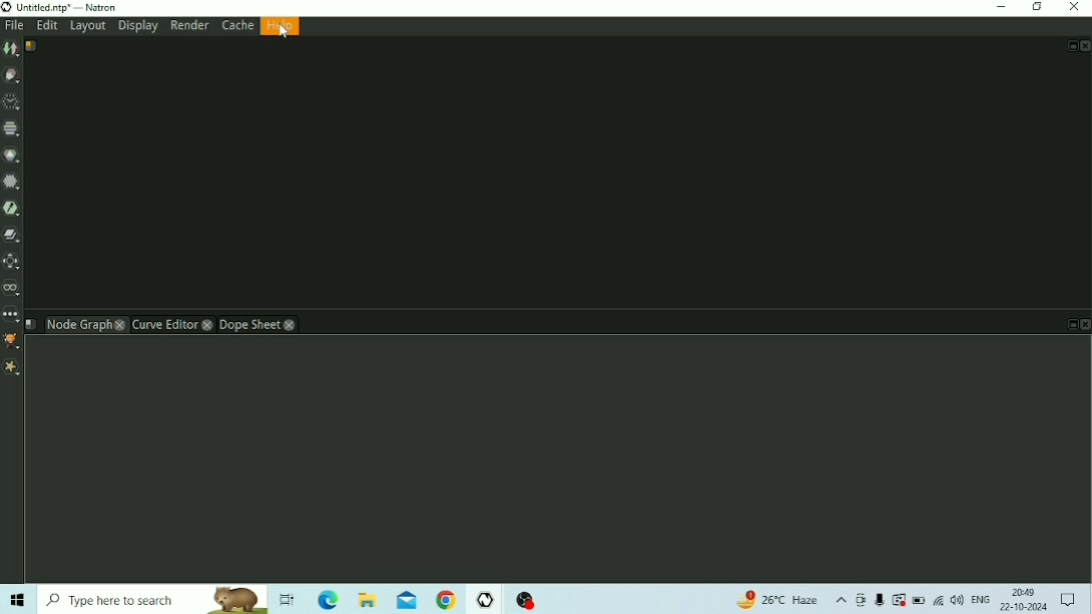  What do you see at coordinates (880, 600) in the screenshot?
I see `Mic` at bounding box center [880, 600].